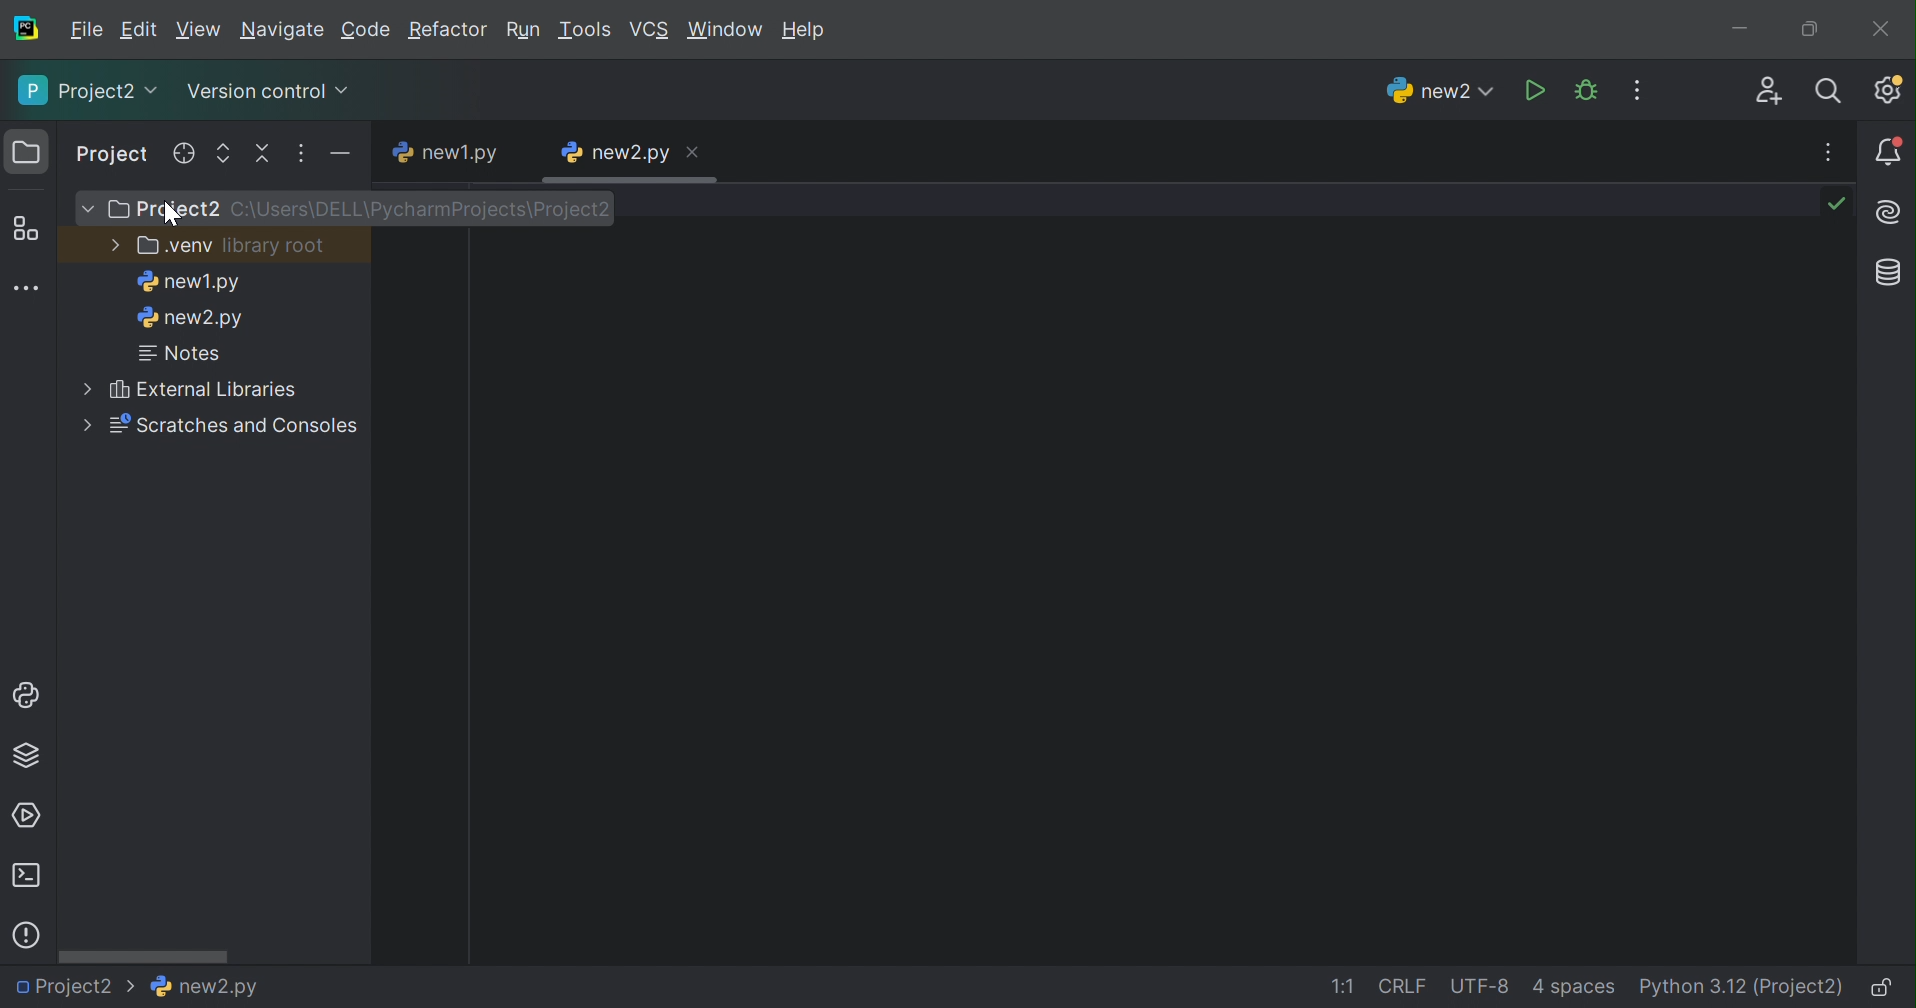 This screenshot has width=1916, height=1008. Describe the element at coordinates (1888, 988) in the screenshot. I see `Make file read-only` at that location.